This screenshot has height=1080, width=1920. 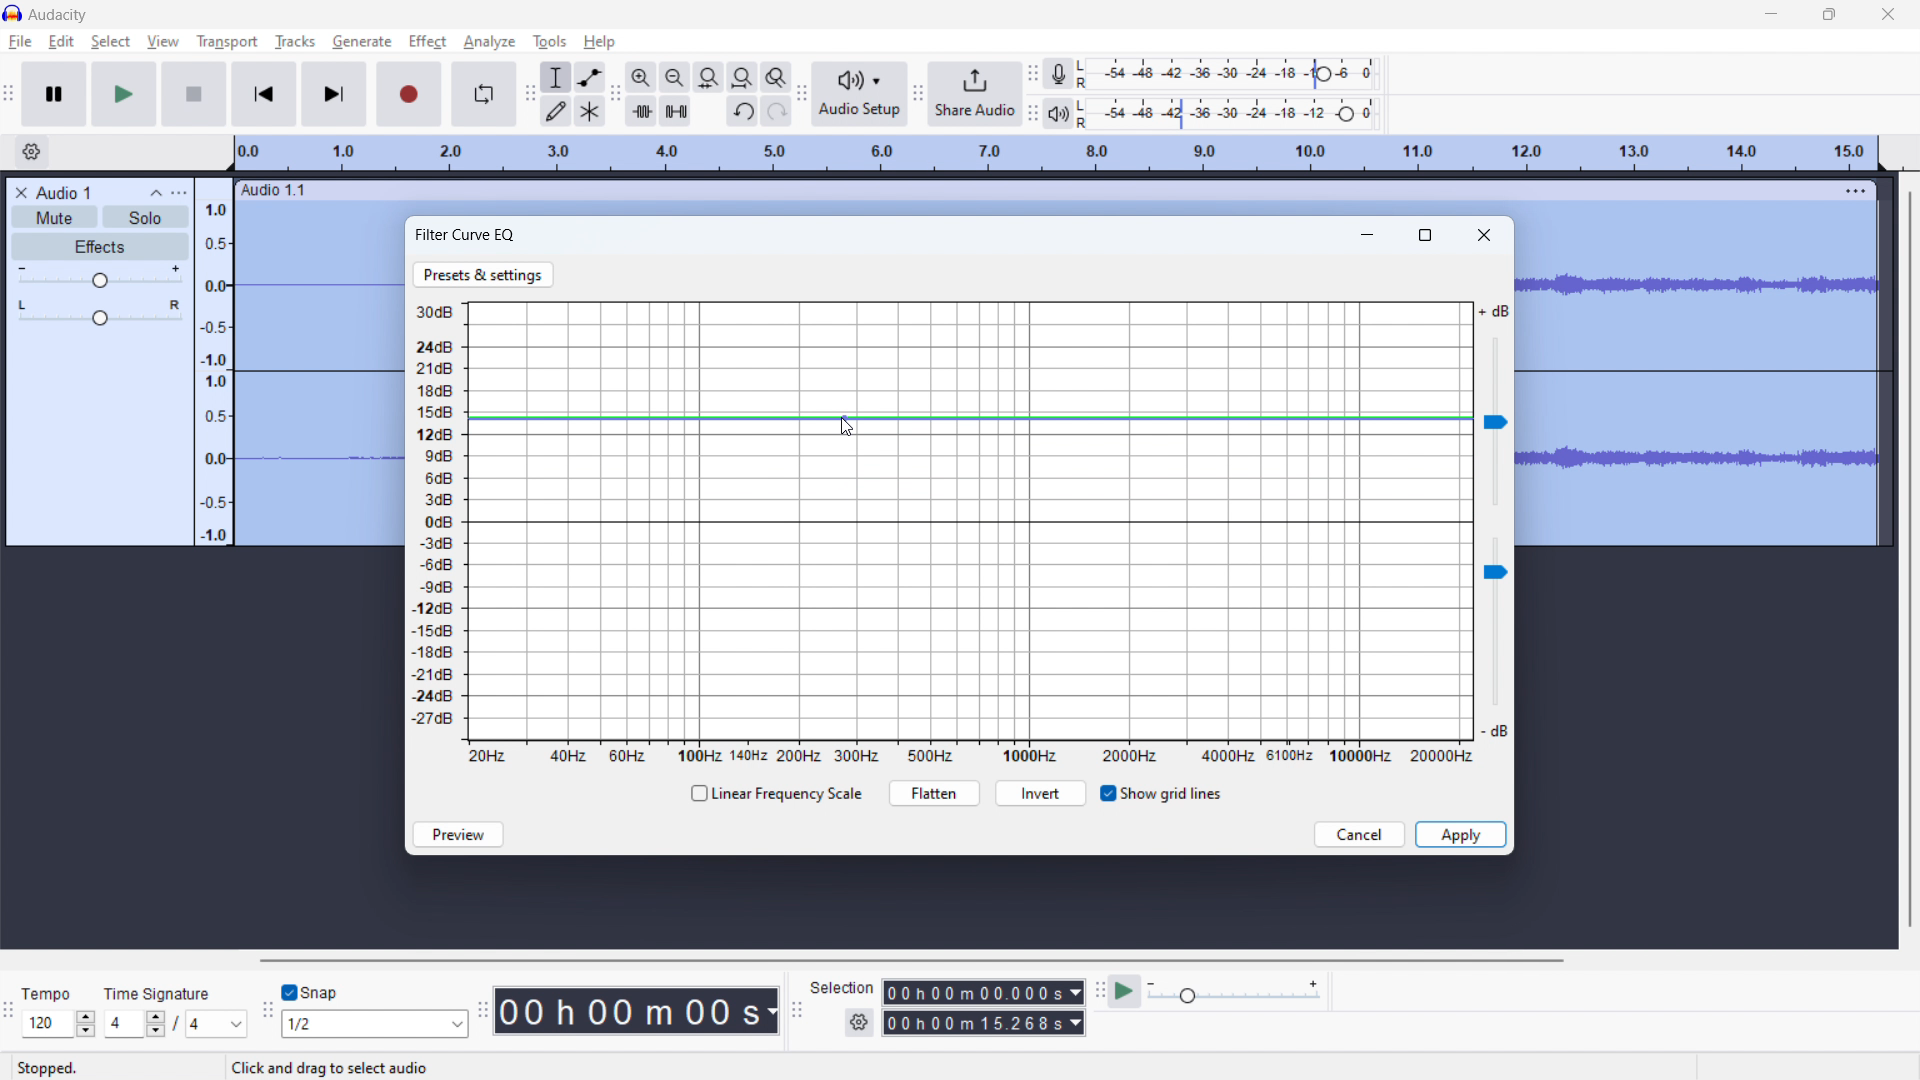 What do you see at coordinates (1485, 234) in the screenshot?
I see `close` at bounding box center [1485, 234].